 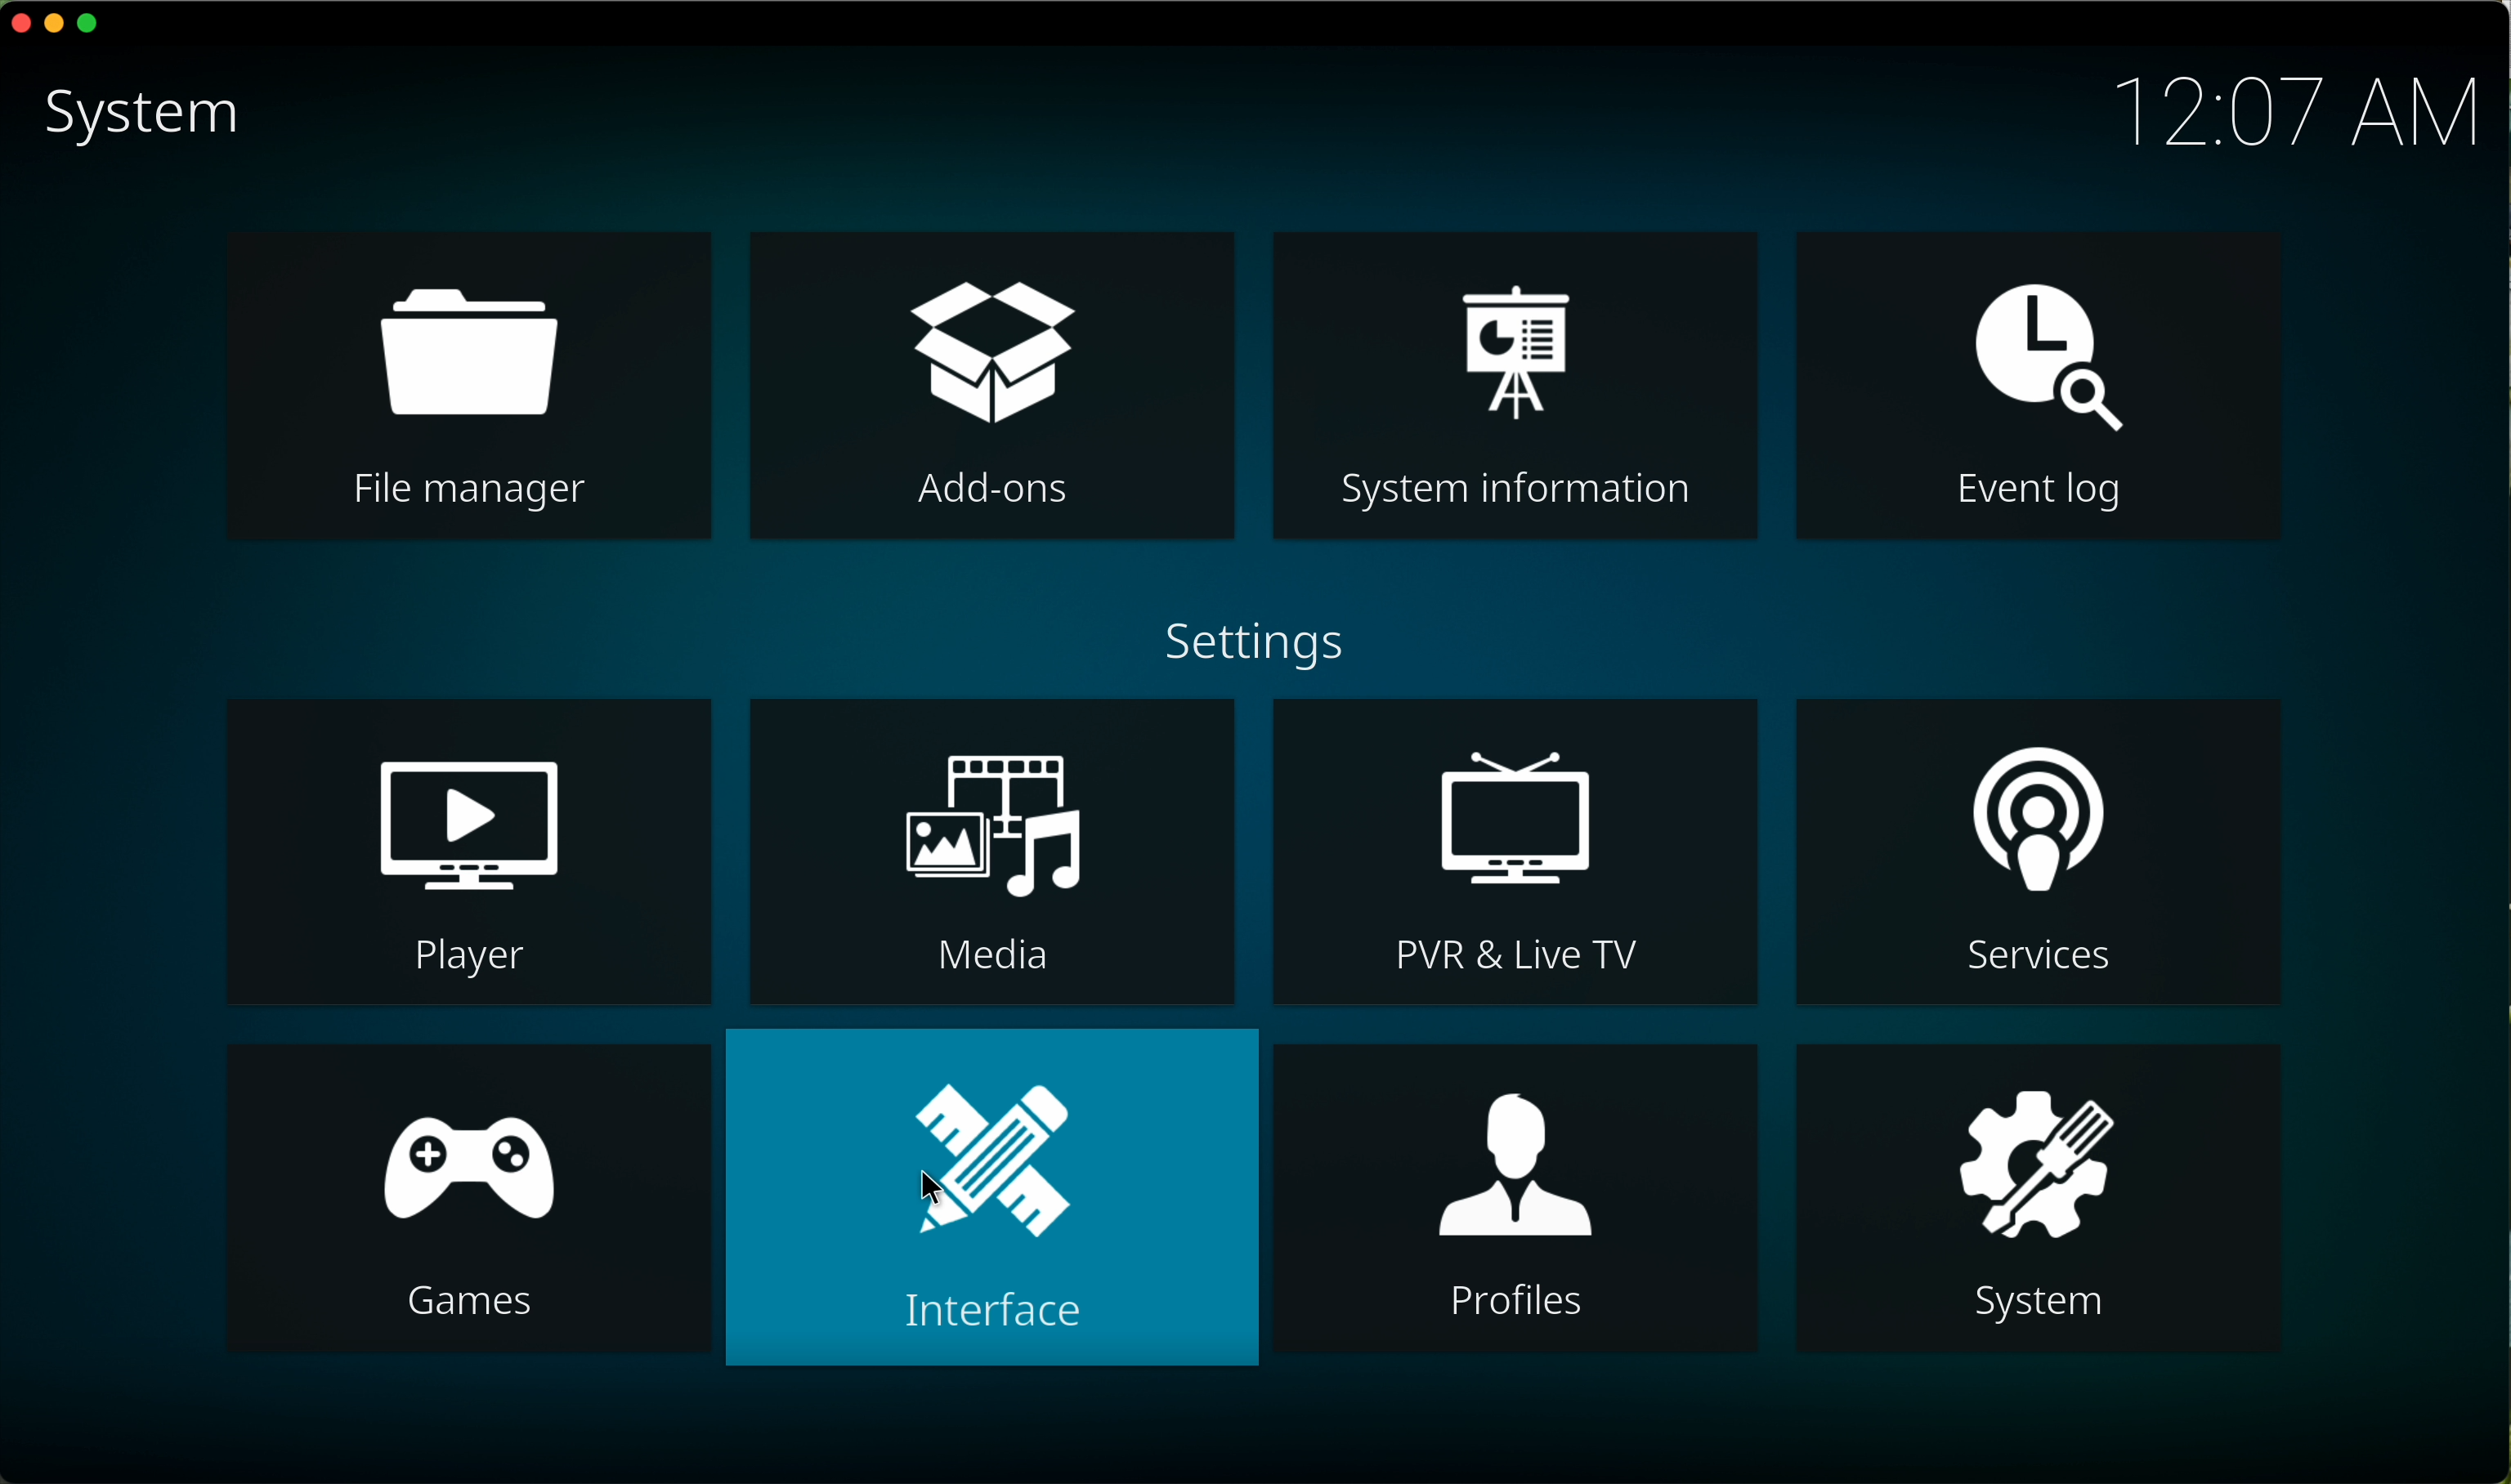 What do you see at coordinates (55, 30) in the screenshot?
I see `minimize` at bounding box center [55, 30].